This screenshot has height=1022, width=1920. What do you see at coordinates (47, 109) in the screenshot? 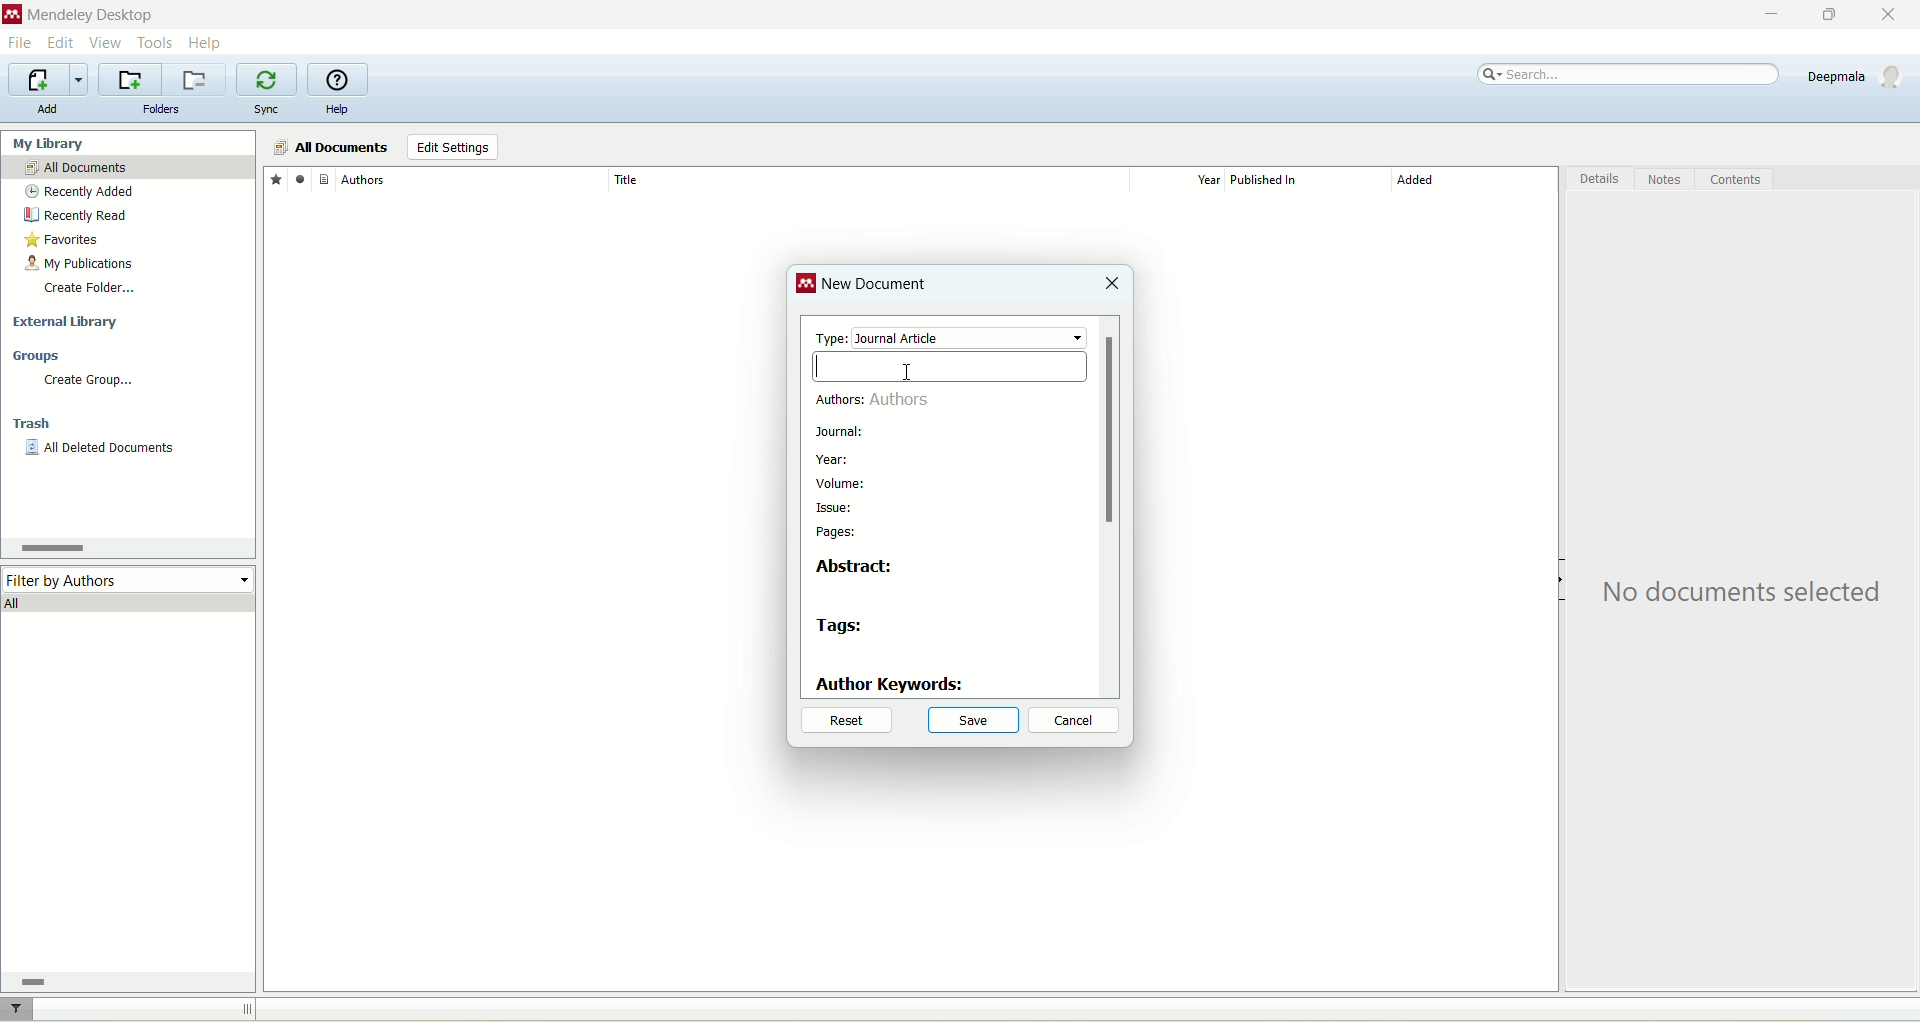
I see `add` at bounding box center [47, 109].